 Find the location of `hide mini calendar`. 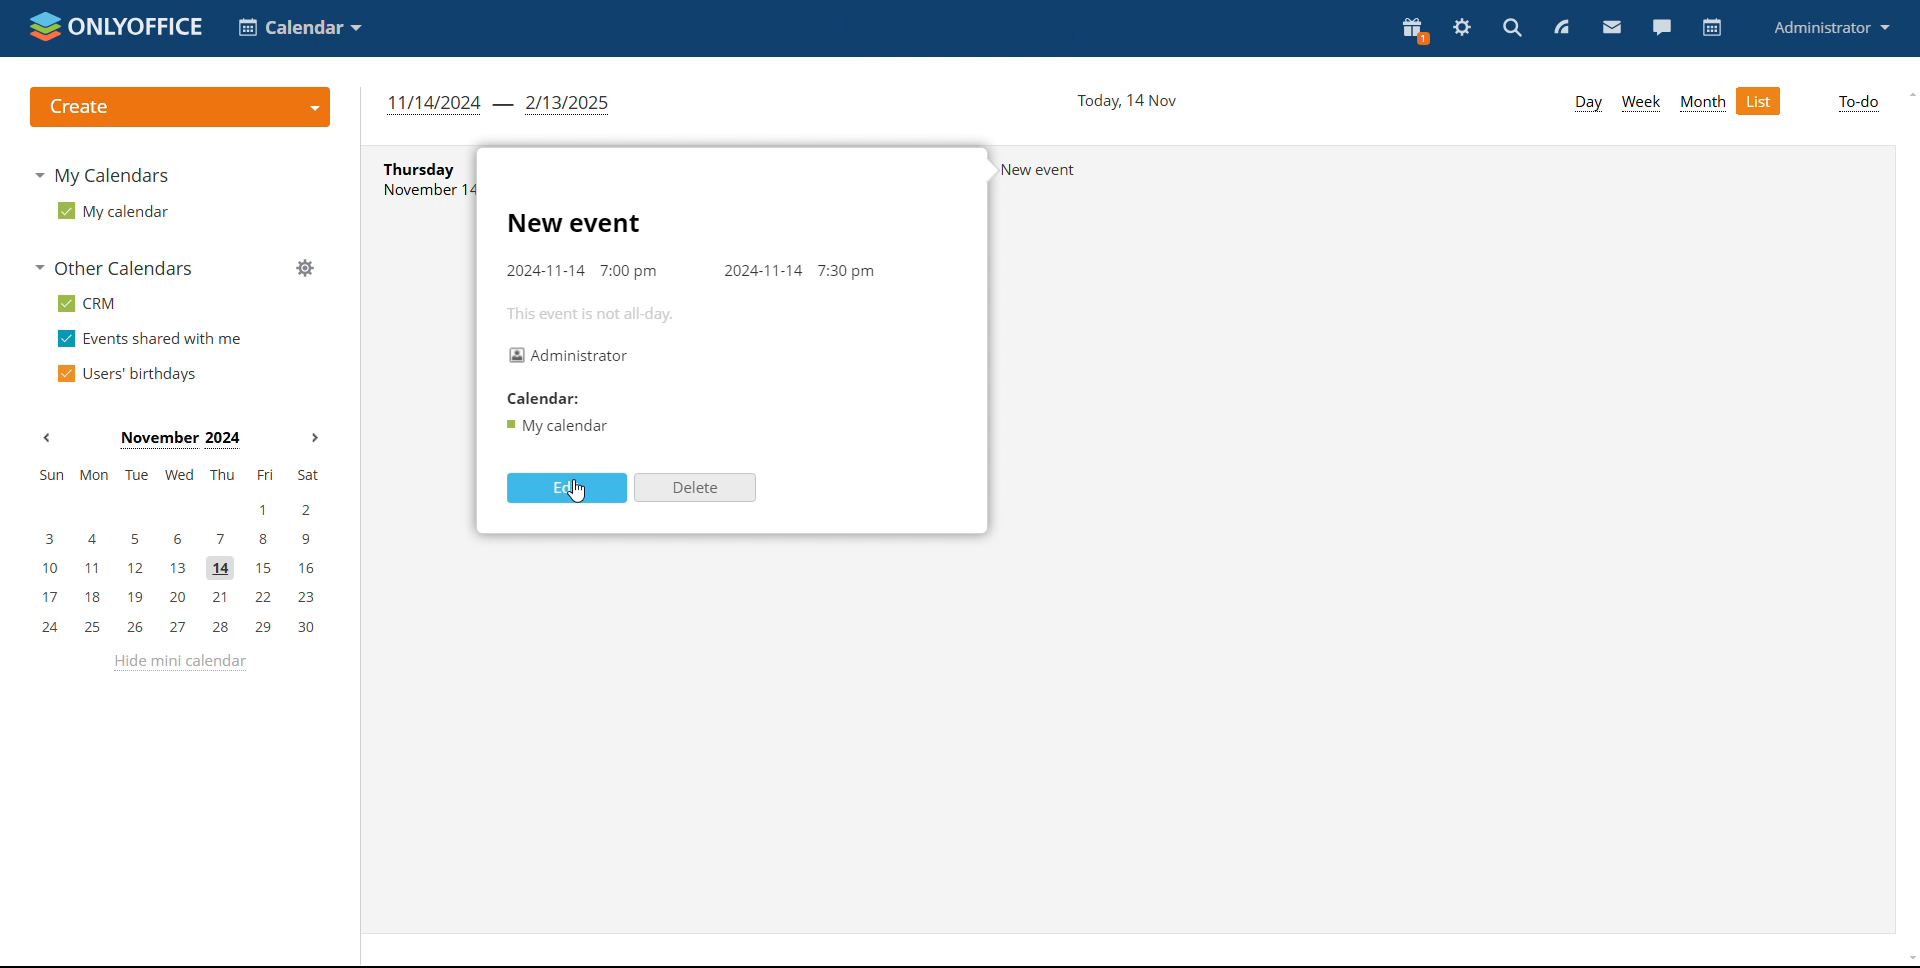

hide mini calendar is located at coordinates (180, 664).